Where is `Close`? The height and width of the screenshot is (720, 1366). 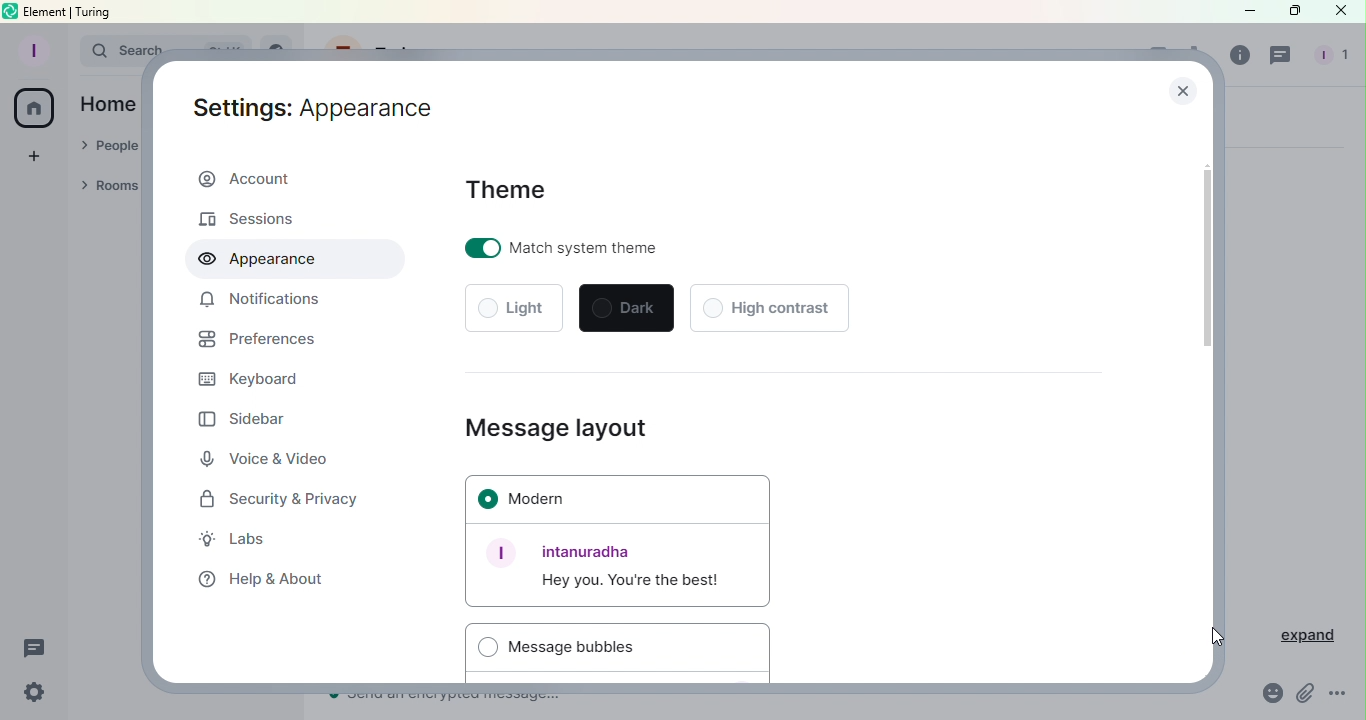 Close is located at coordinates (1341, 11).